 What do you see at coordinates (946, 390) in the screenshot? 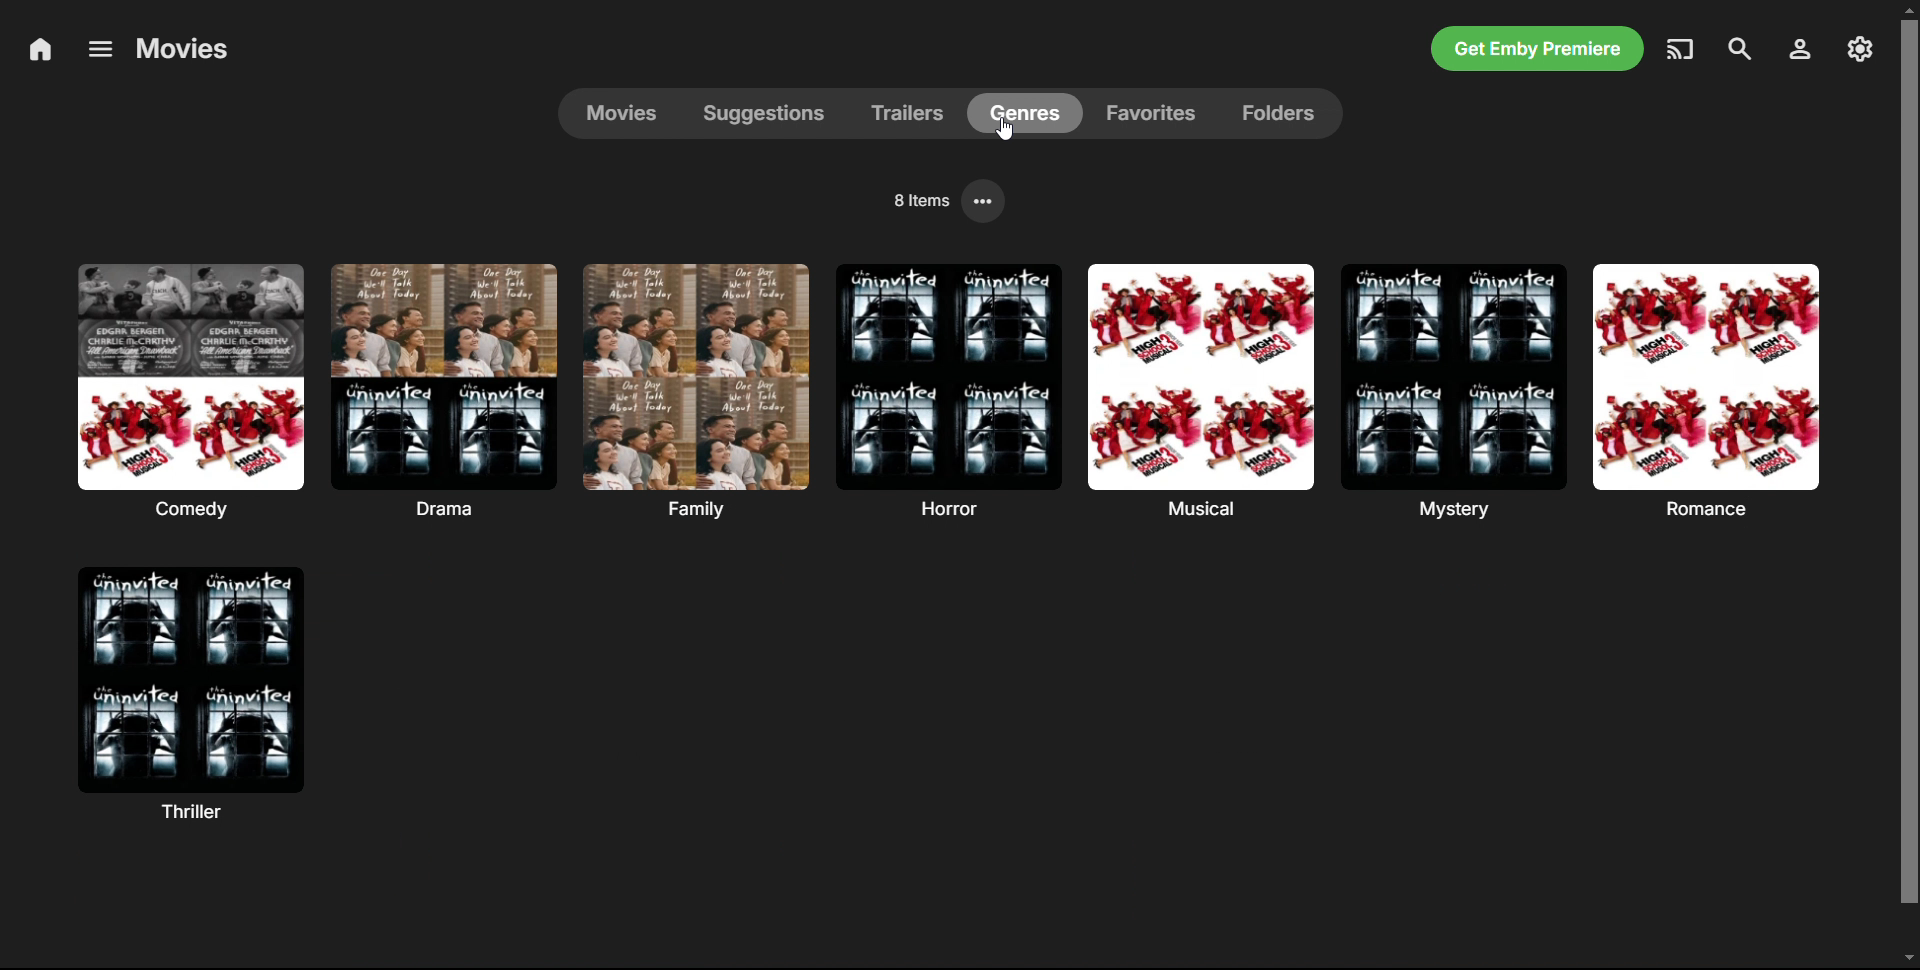
I see `horror` at bounding box center [946, 390].